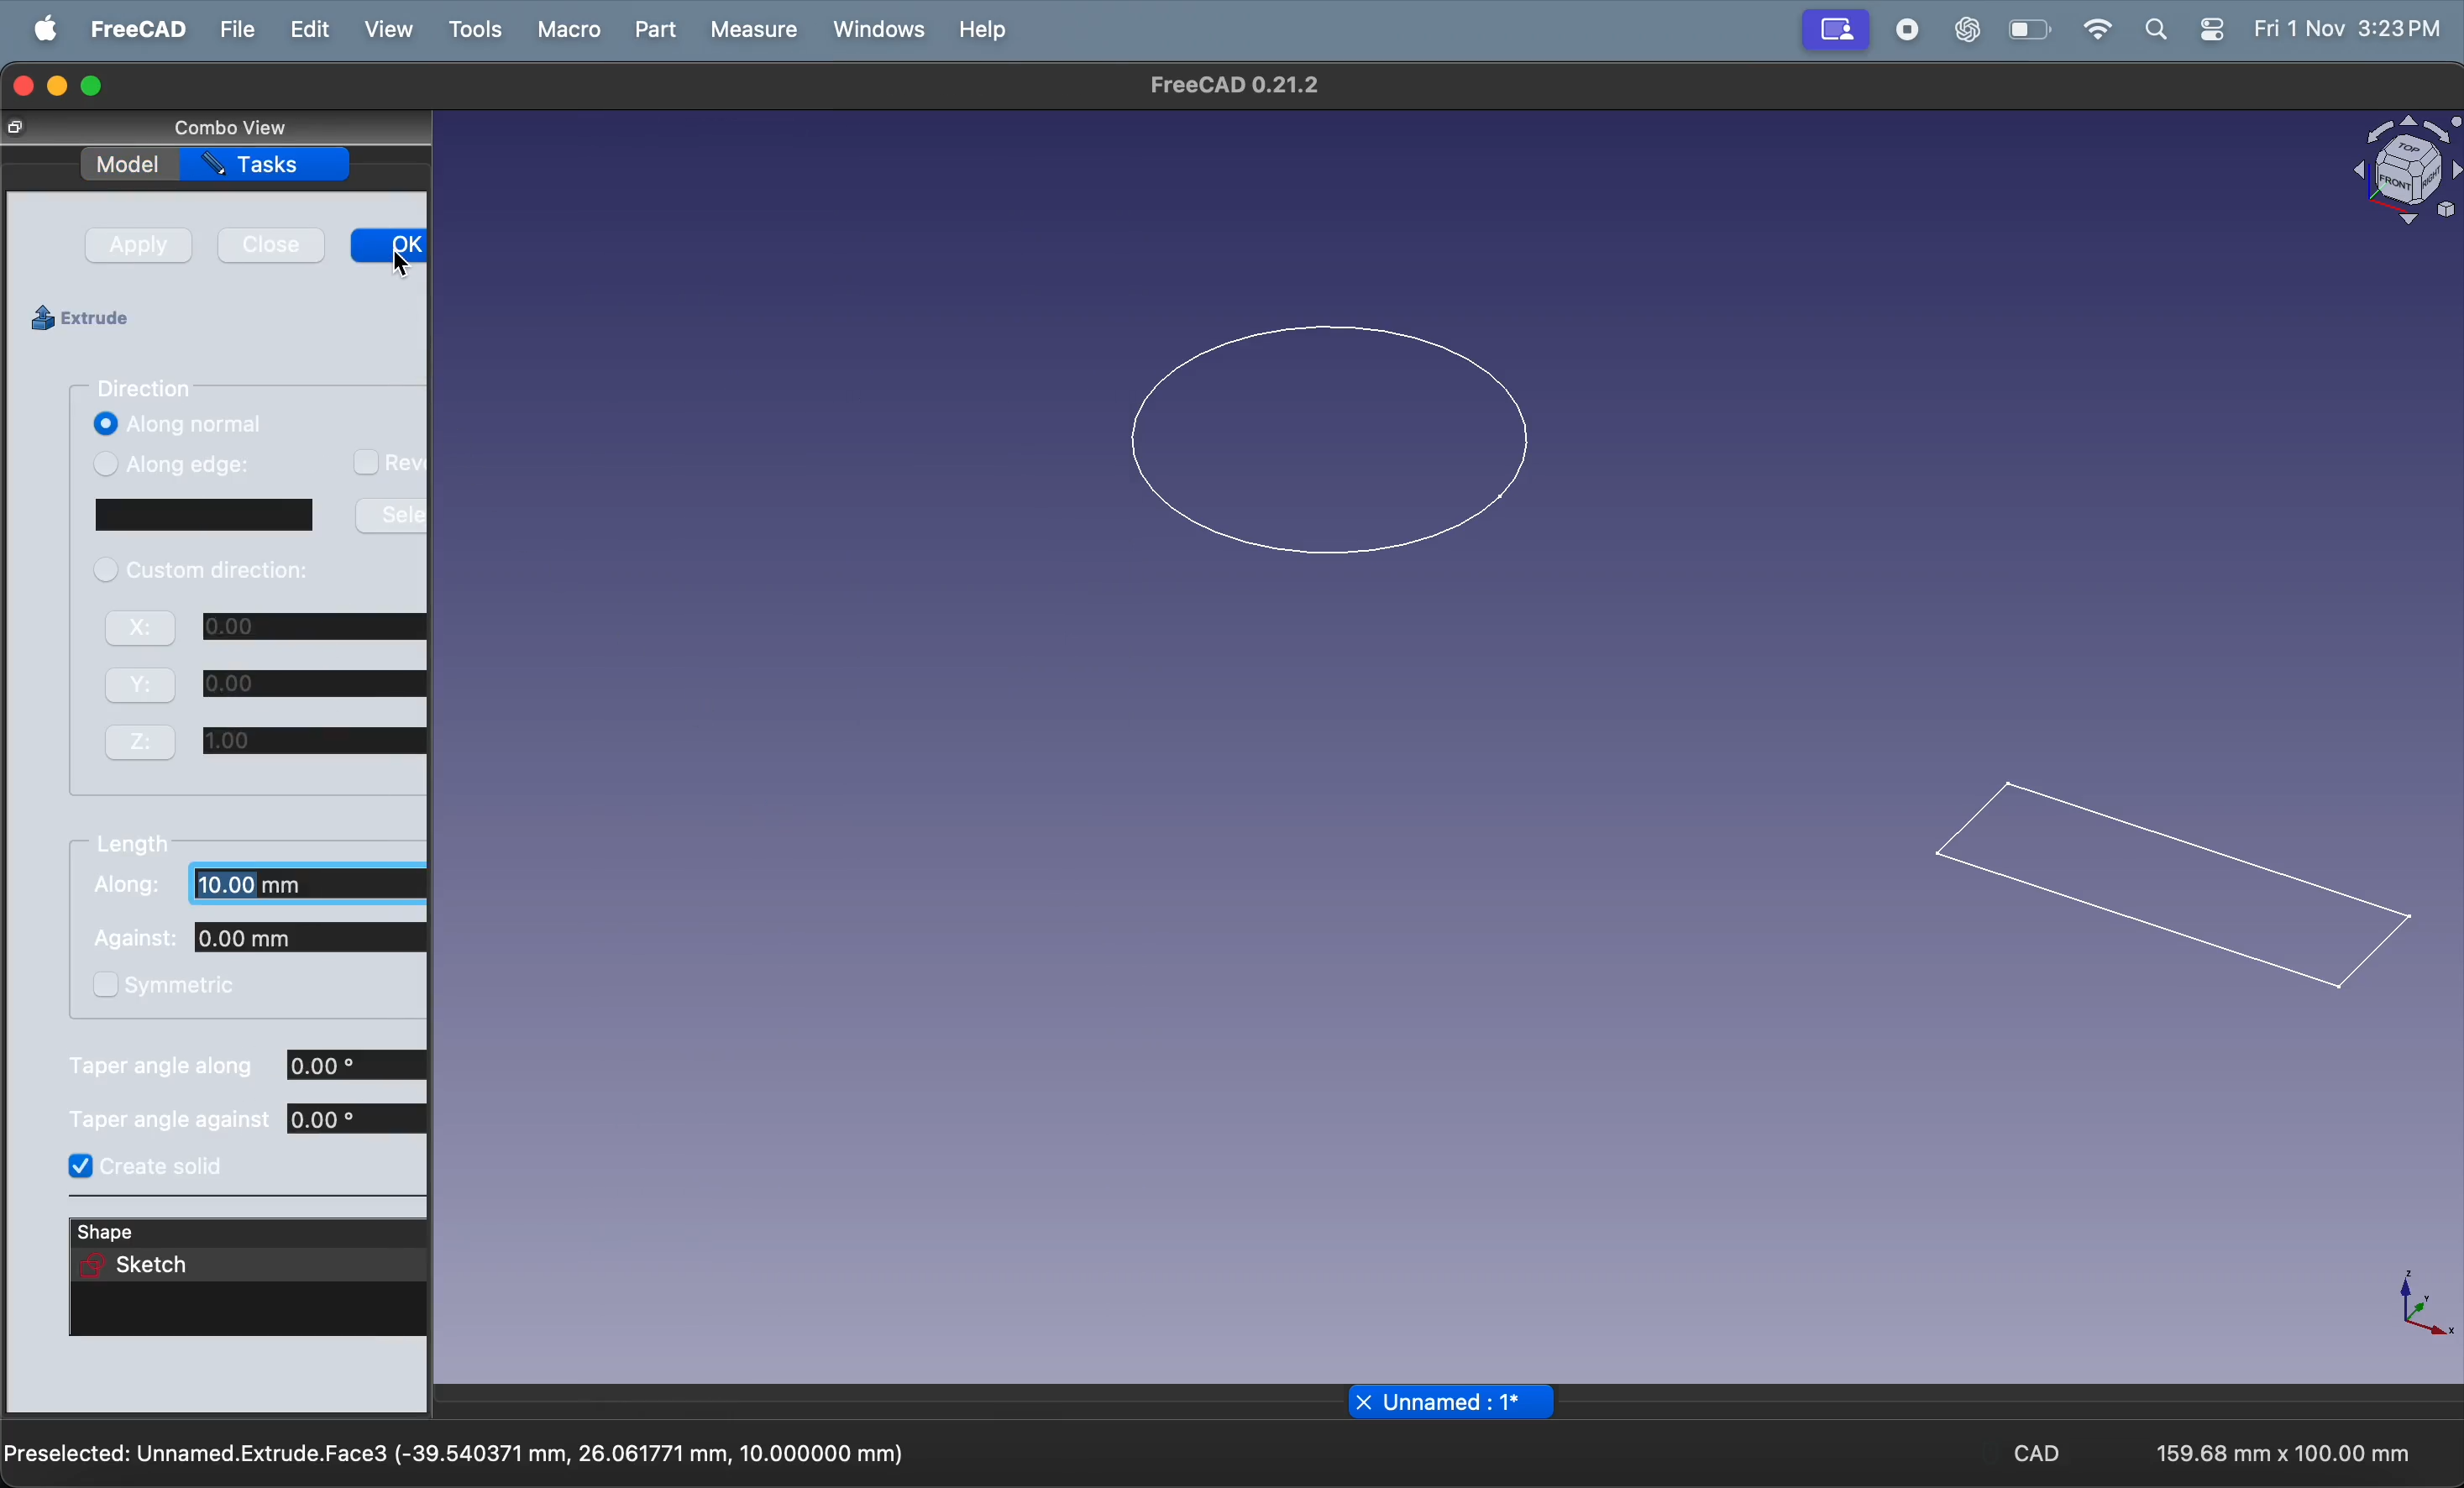 This screenshot has height=1488, width=2464. Describe the element at coordinates (1909, 29) in the screenshot. I see `record` at that location.